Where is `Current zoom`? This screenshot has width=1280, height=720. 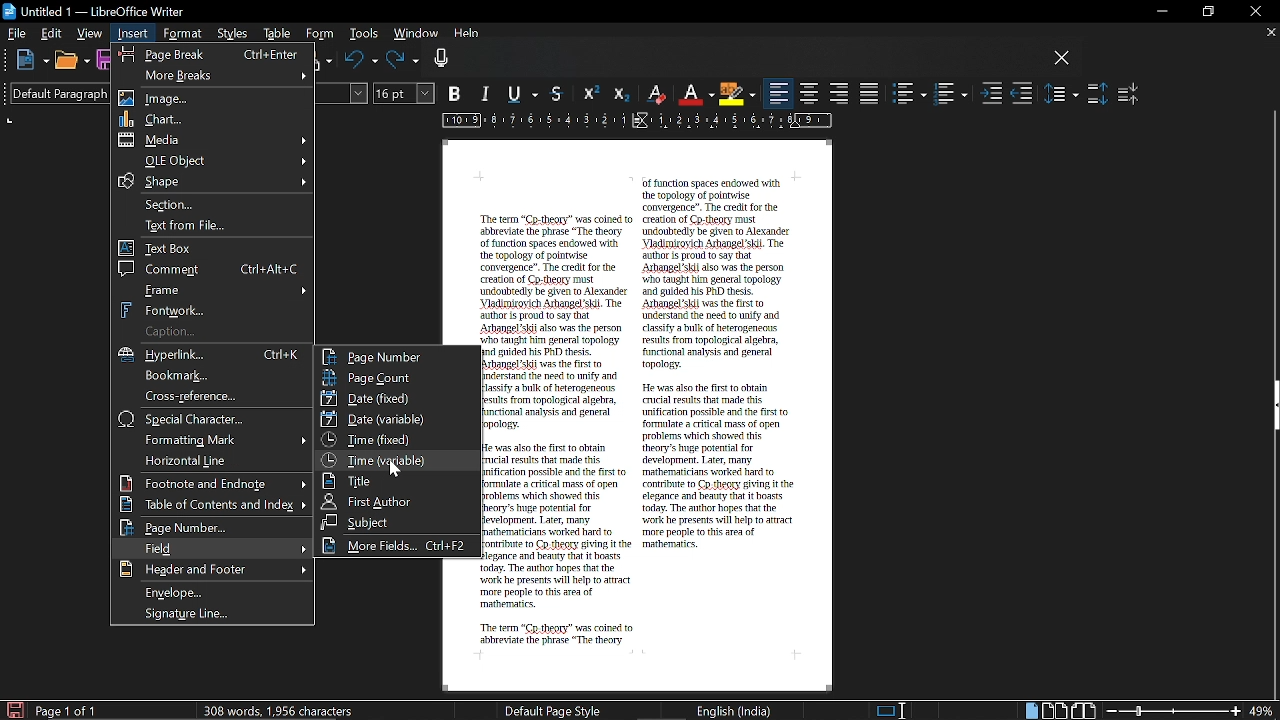 Current zoom is located at coordinates (1263, 711).